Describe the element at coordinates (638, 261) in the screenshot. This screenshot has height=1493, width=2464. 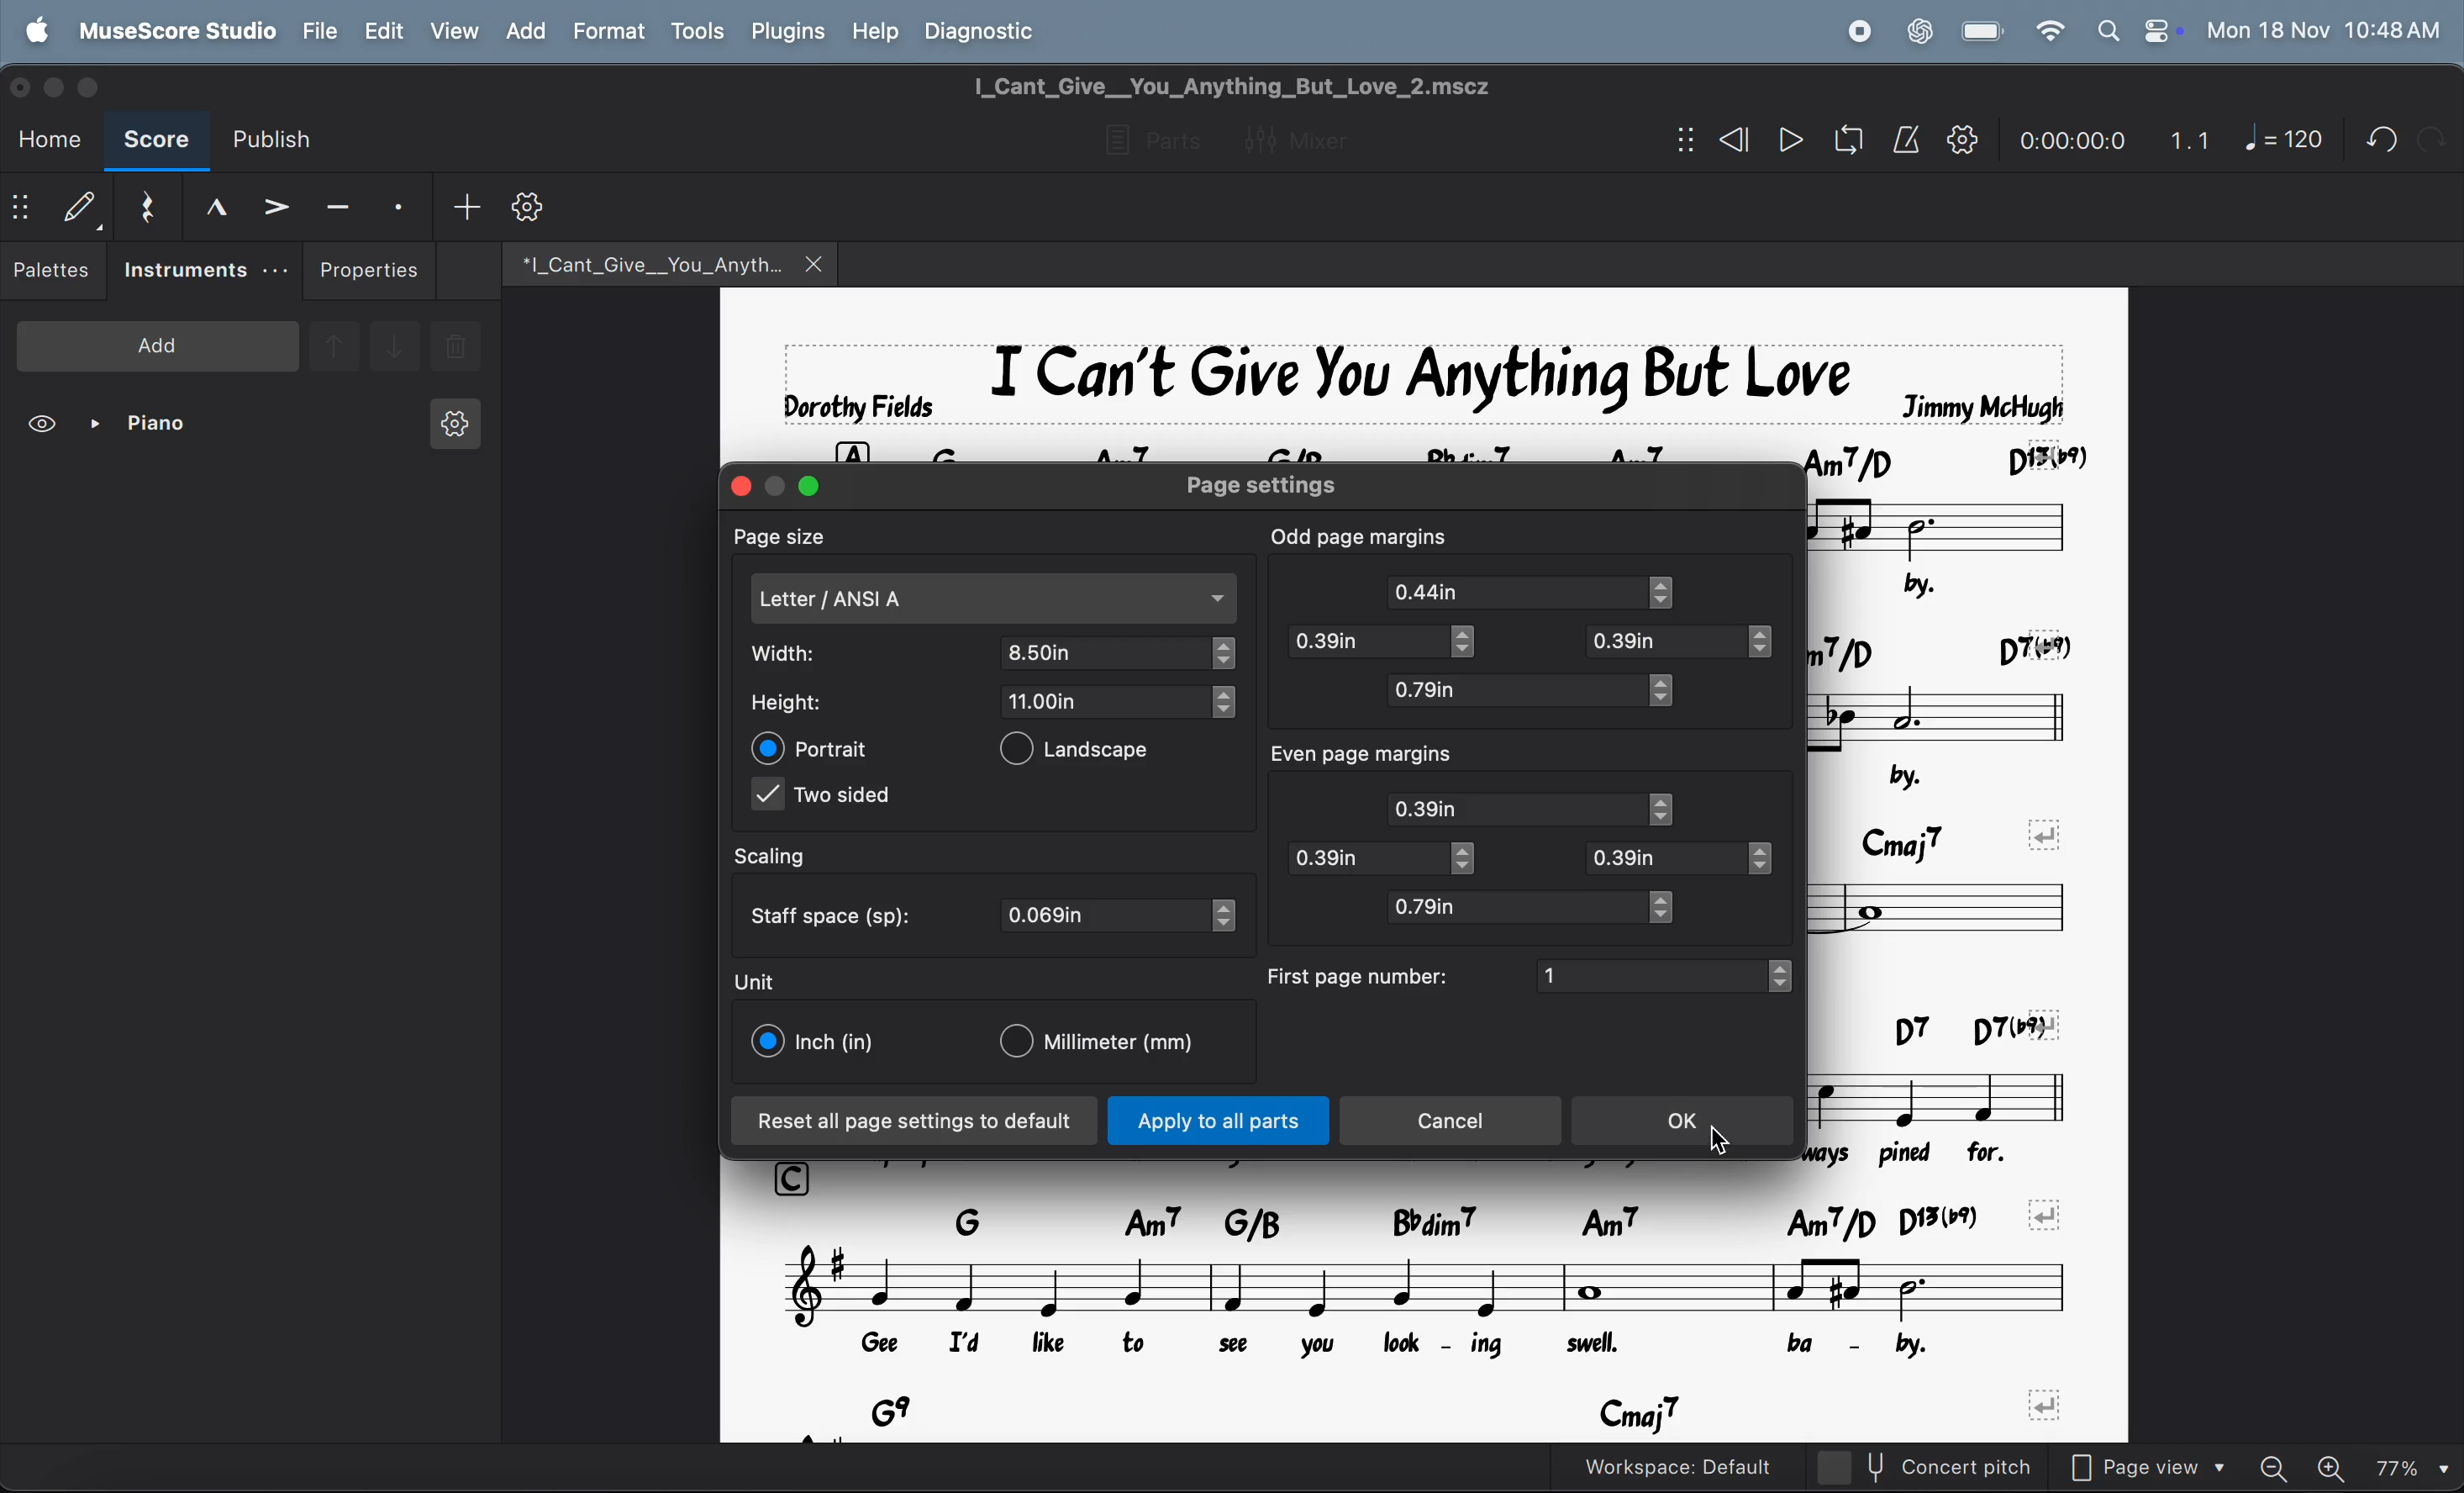
I see `file name` at that location.